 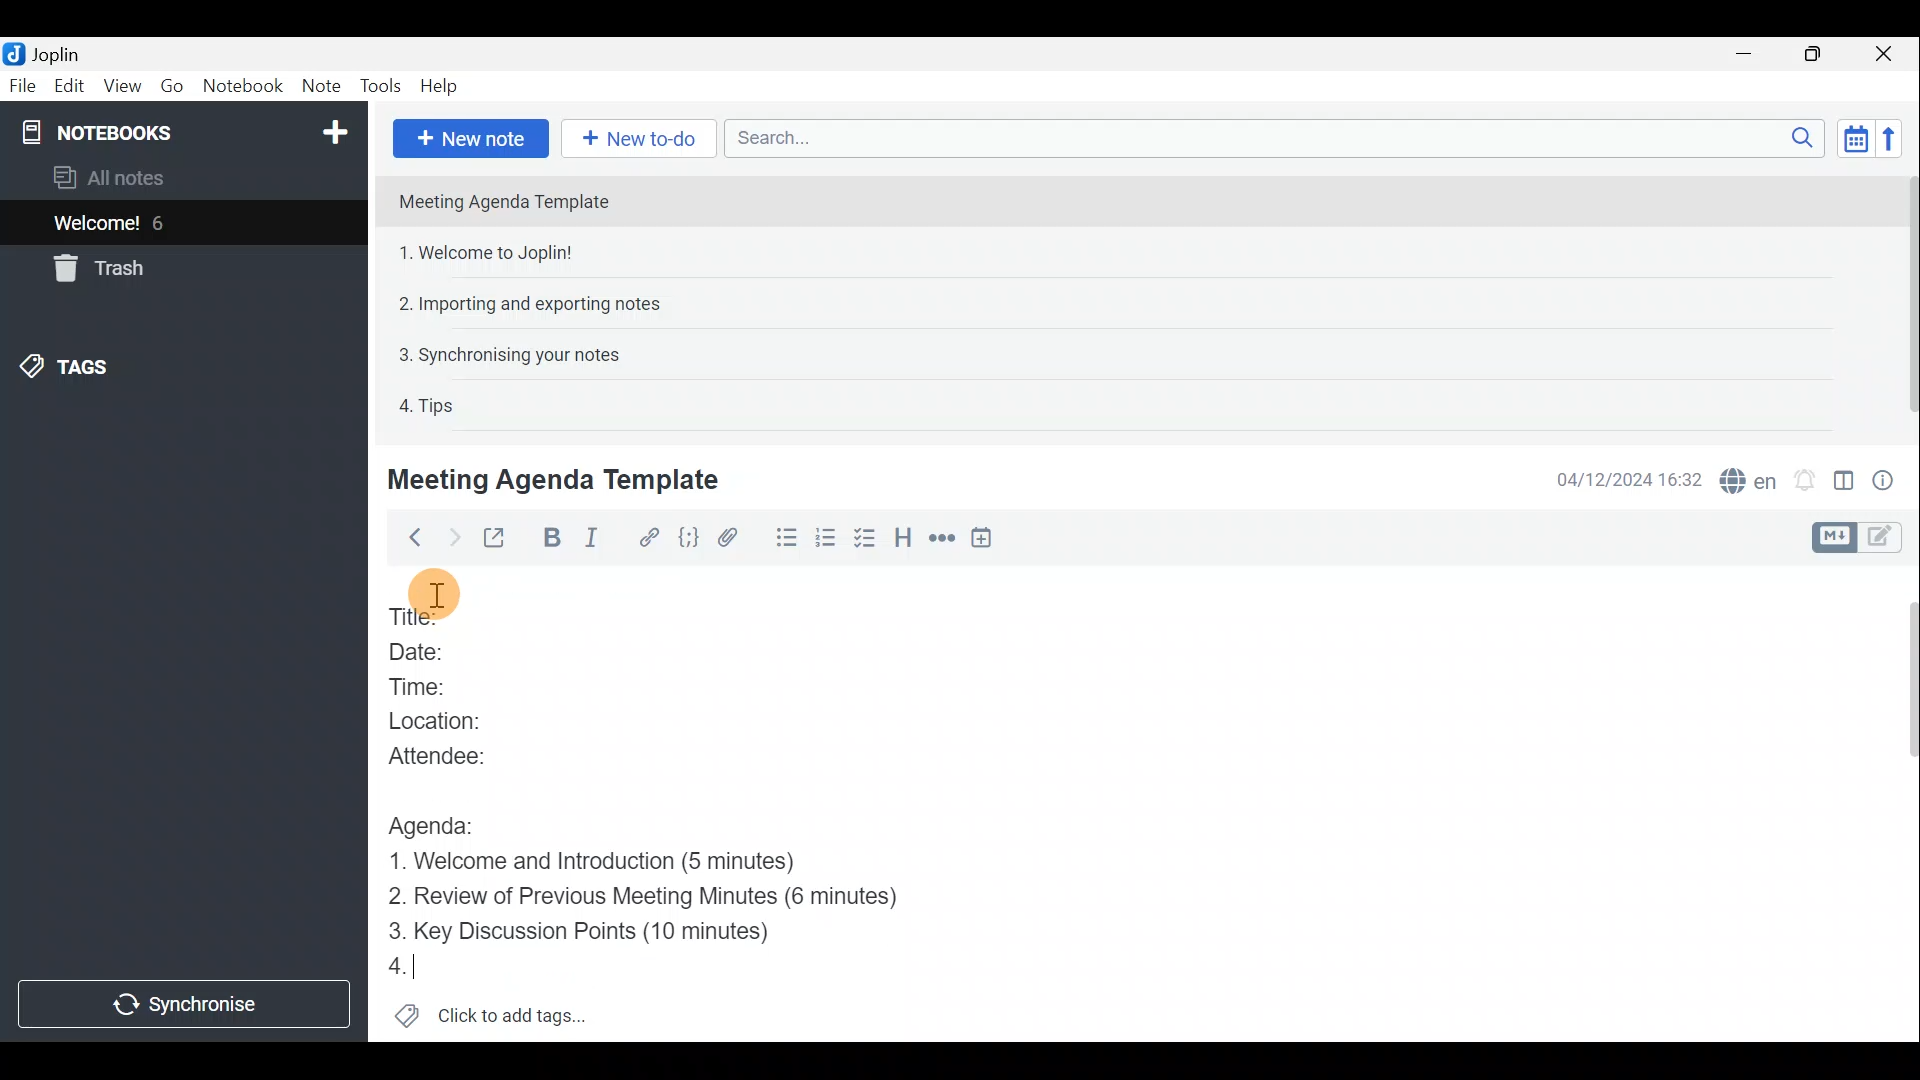 I want to click on File, so click(x=23, y=84).